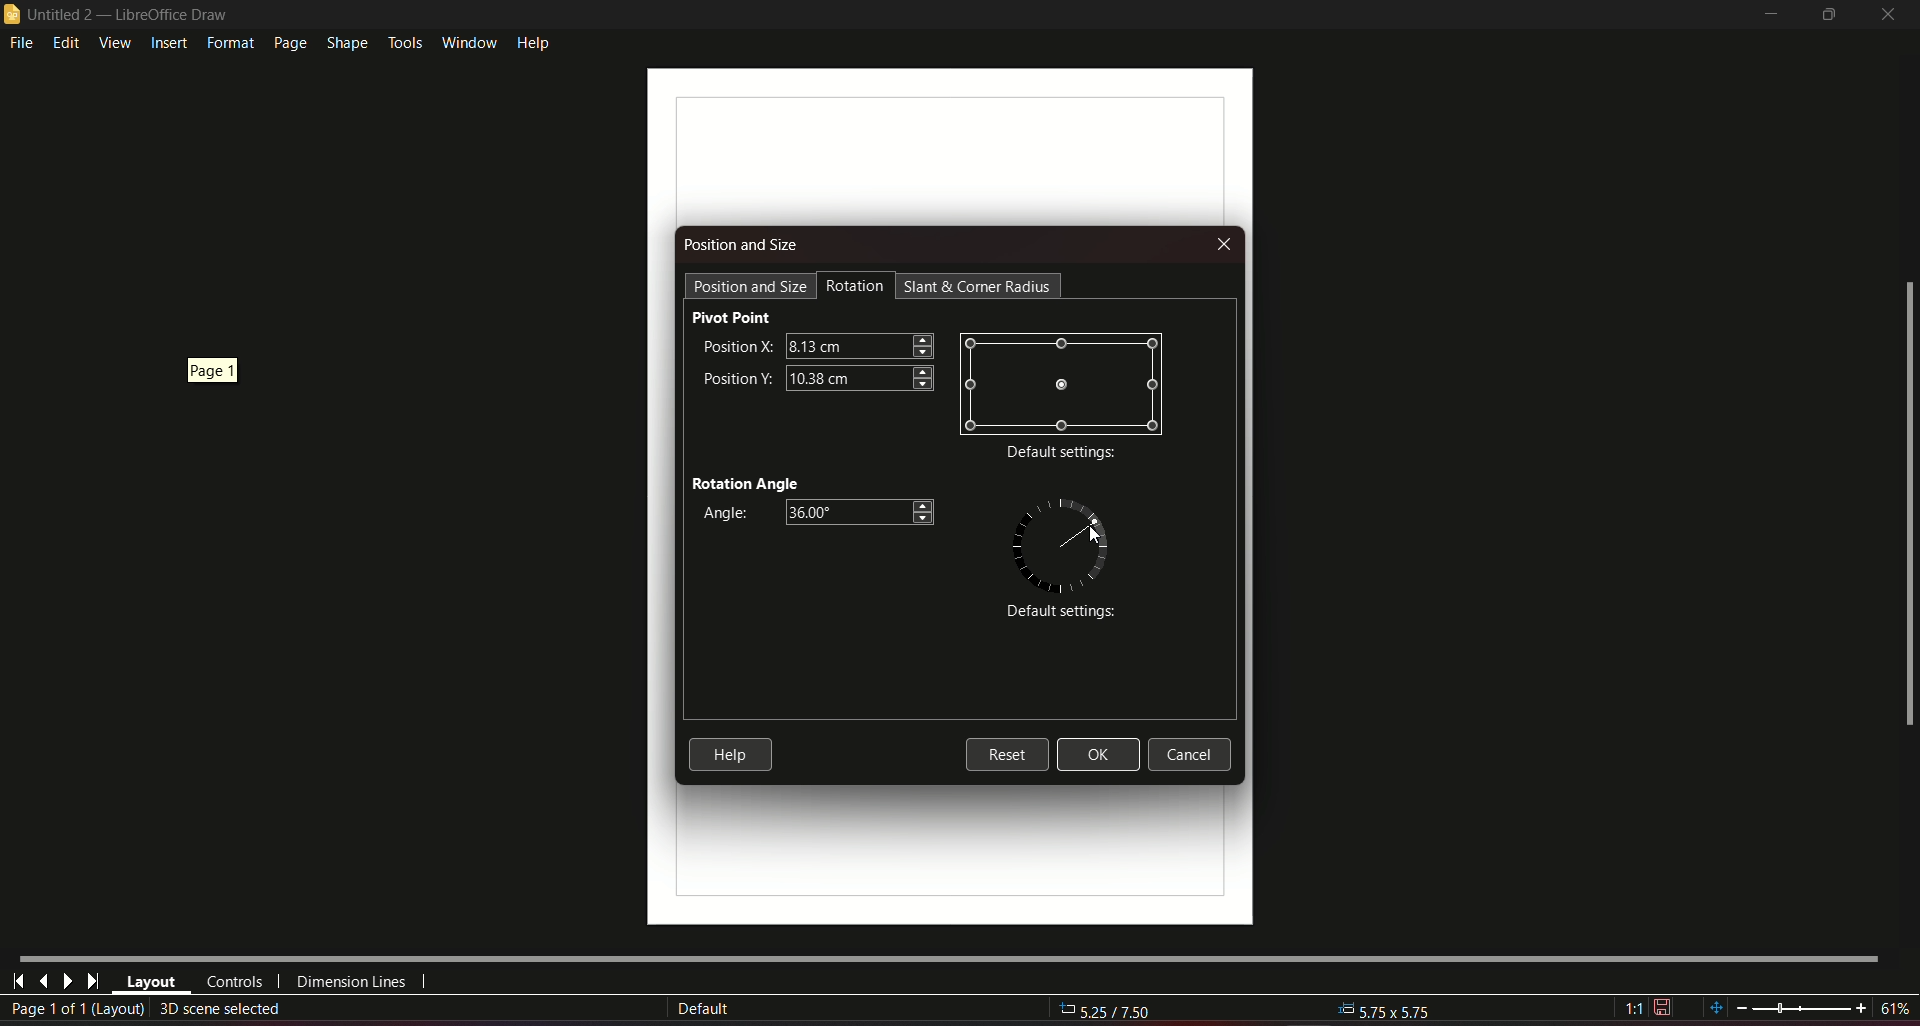  I want to click on graphic, so click(1062, 383).